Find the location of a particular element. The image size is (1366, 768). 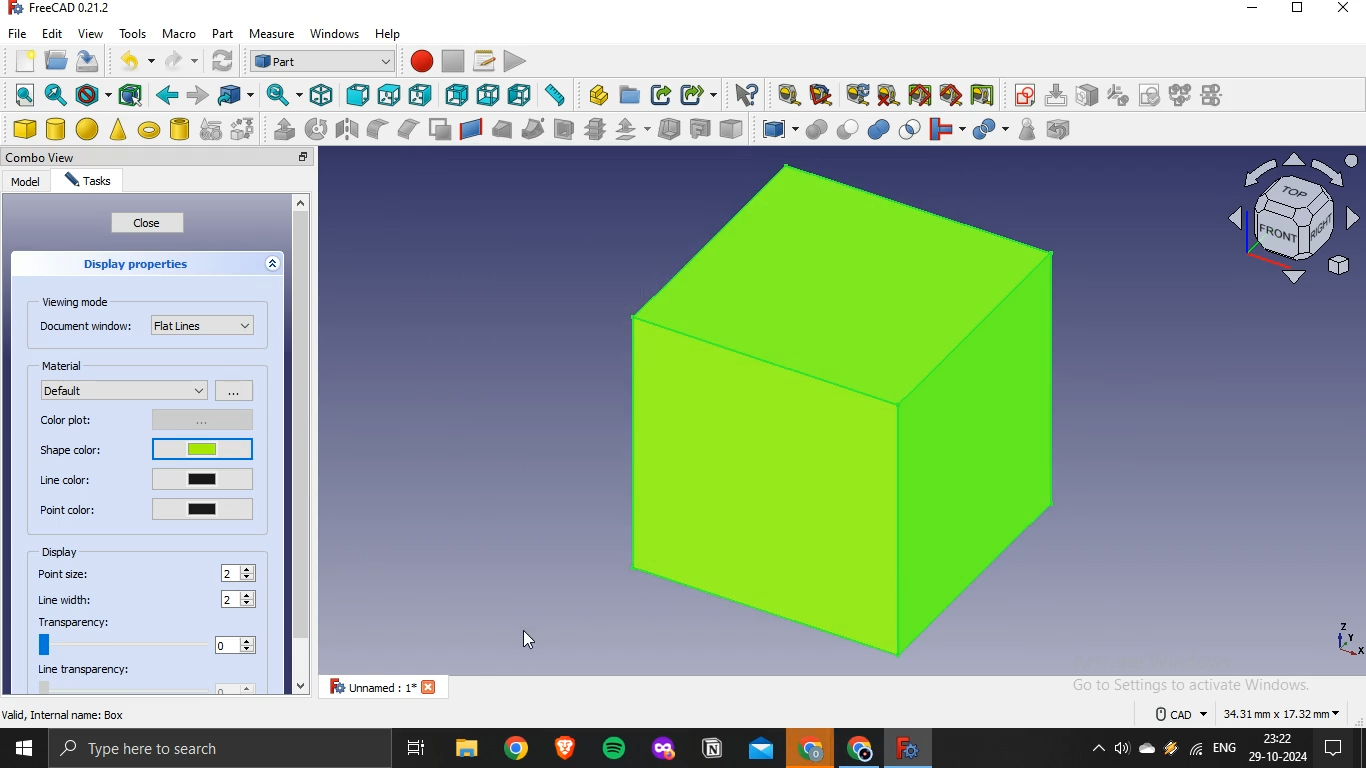

point color is located at coordinates (145, 508).